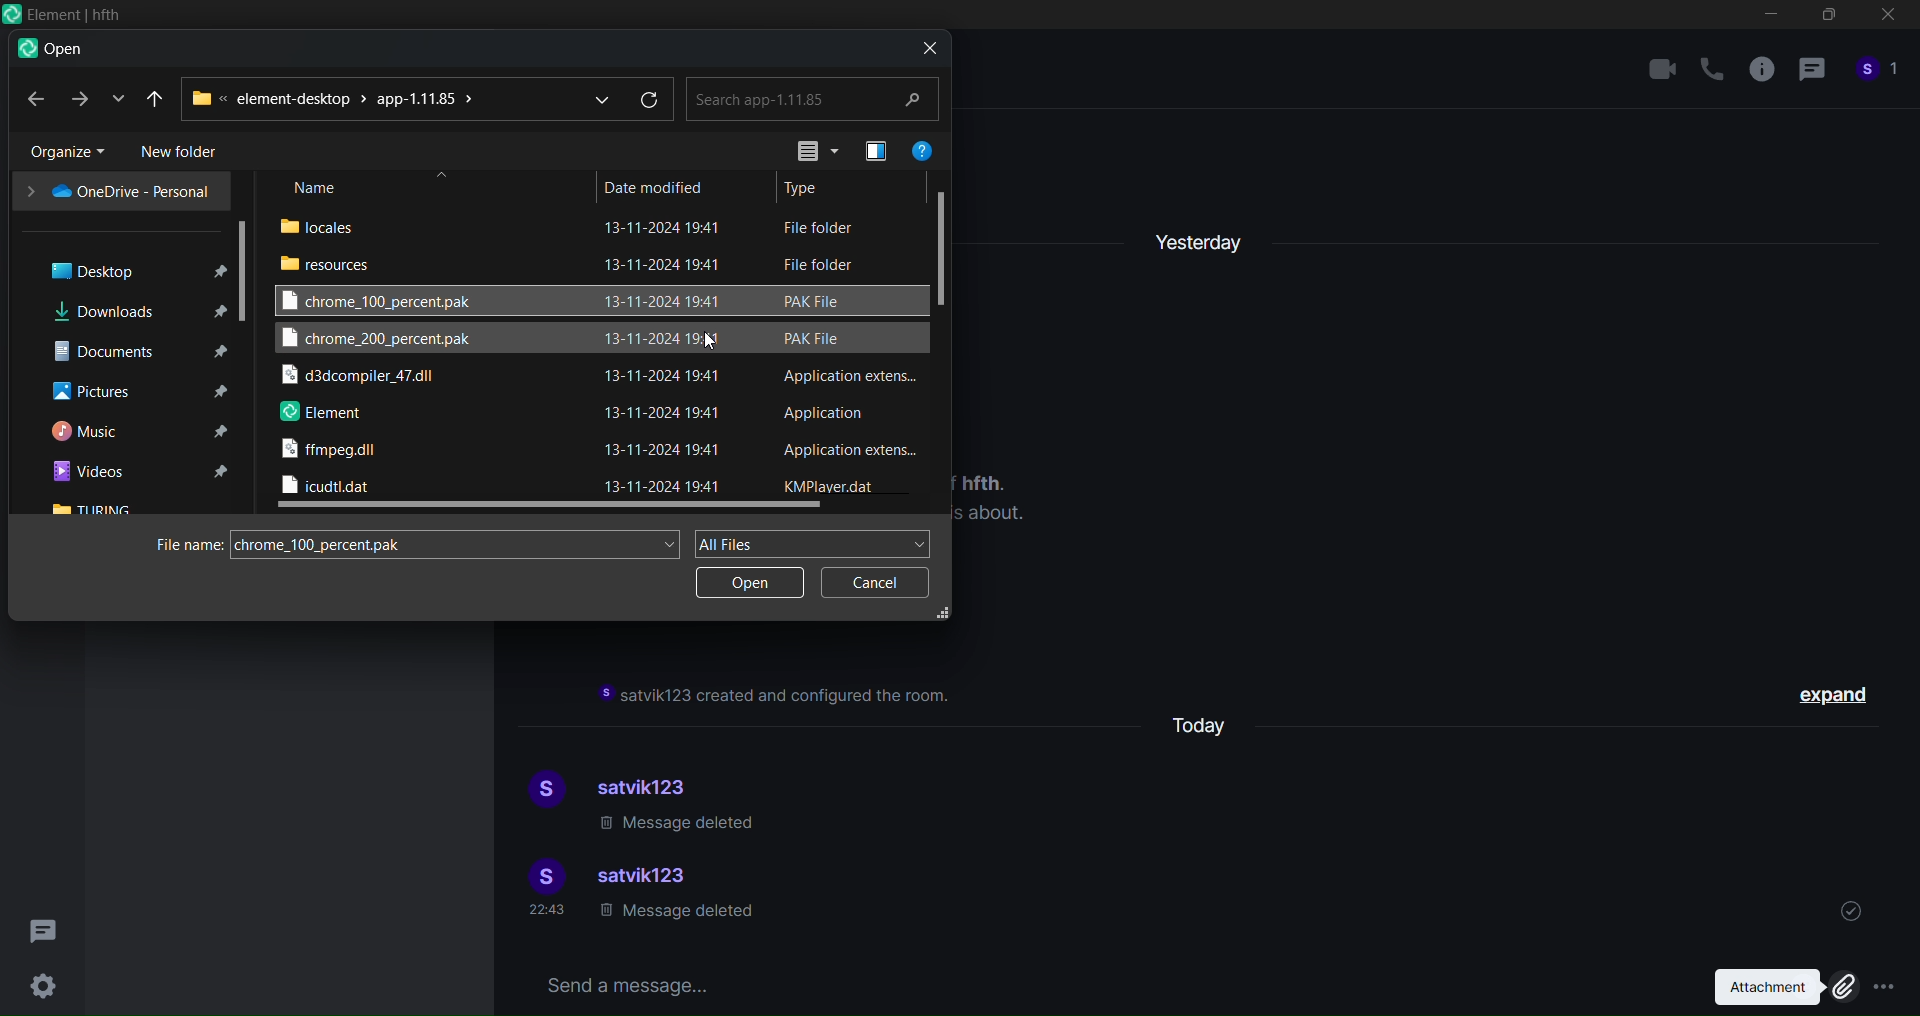 Image resolution: width=1920 pixels, height=1016 pixels. I want to click on turing folder, so click(96, 509).